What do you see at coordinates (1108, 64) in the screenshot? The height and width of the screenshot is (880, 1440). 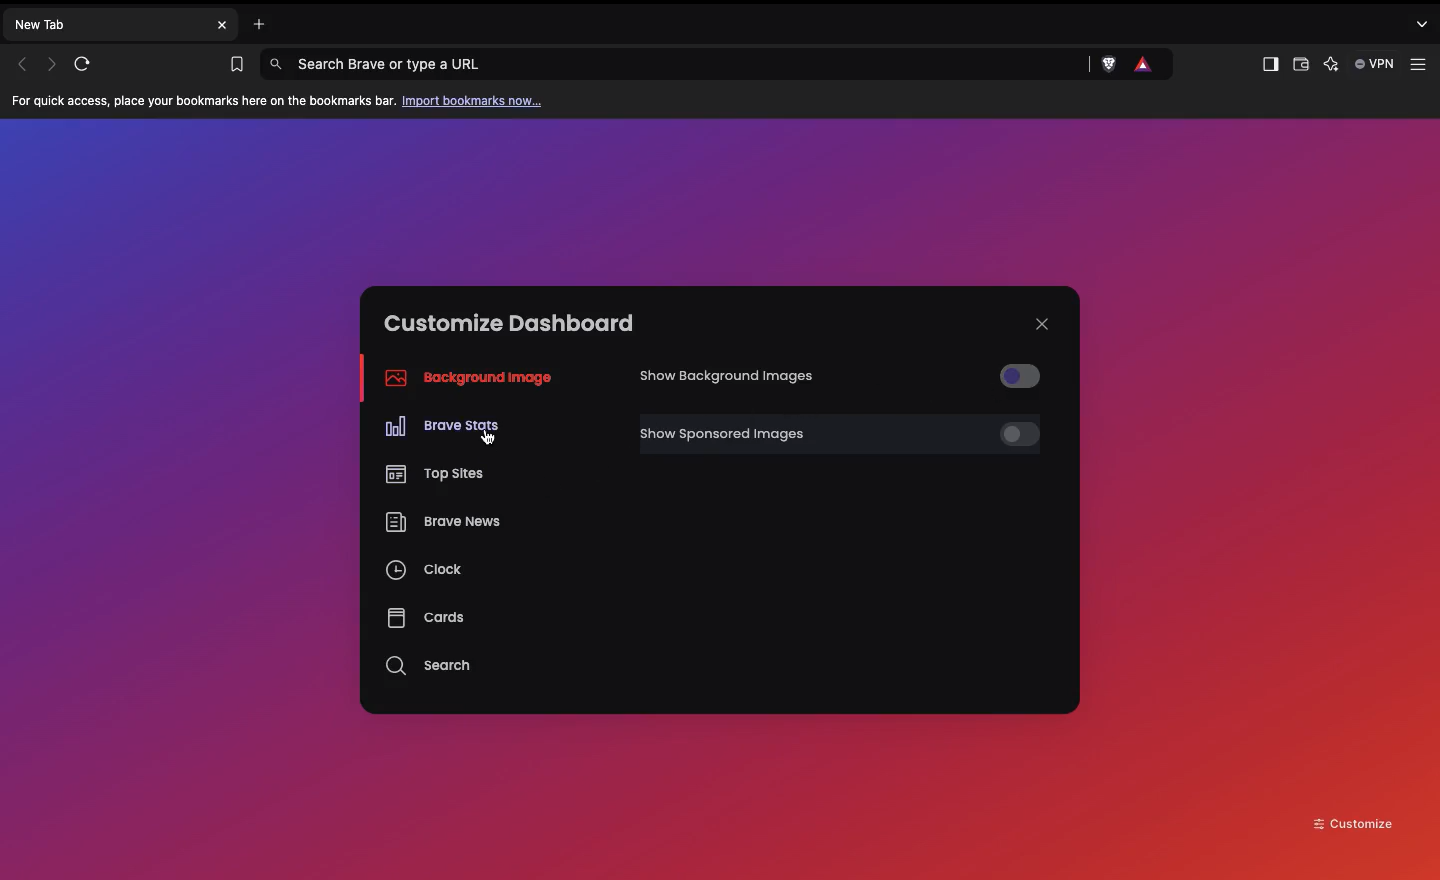 I see `Brave Shields` at bounding box center [1108, 64].